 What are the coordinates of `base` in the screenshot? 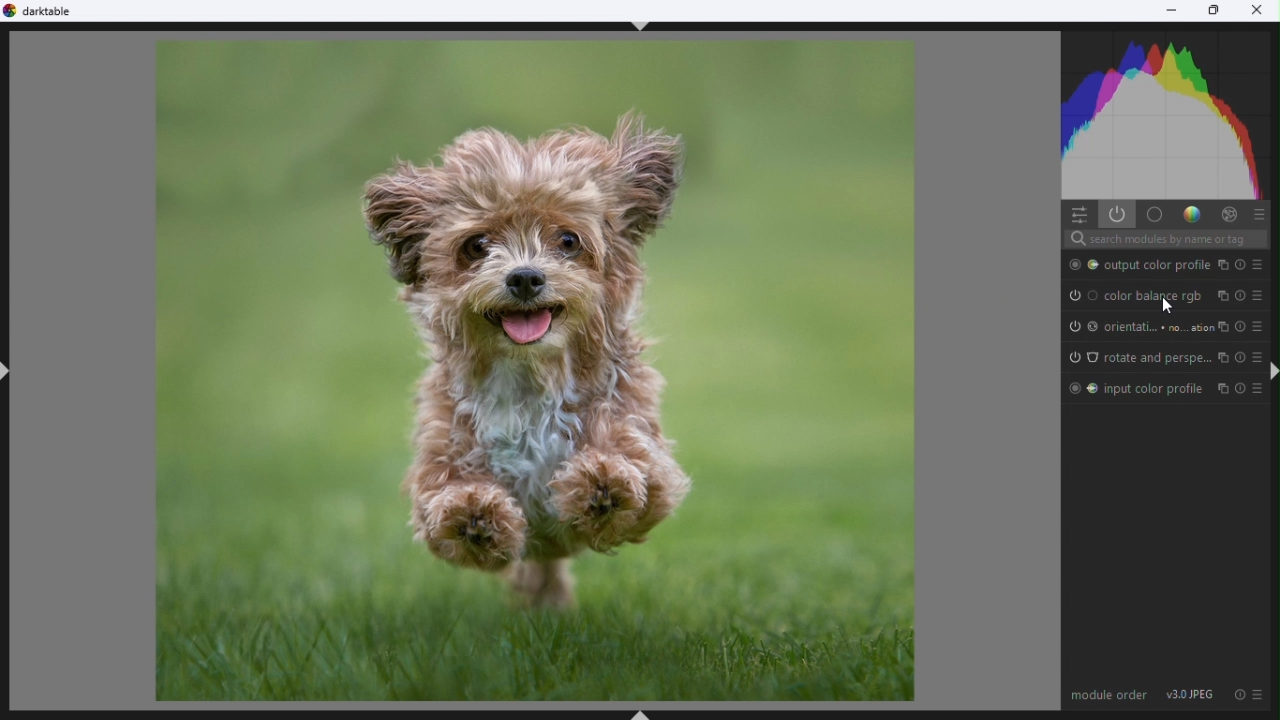 It's located at (1155, 215).